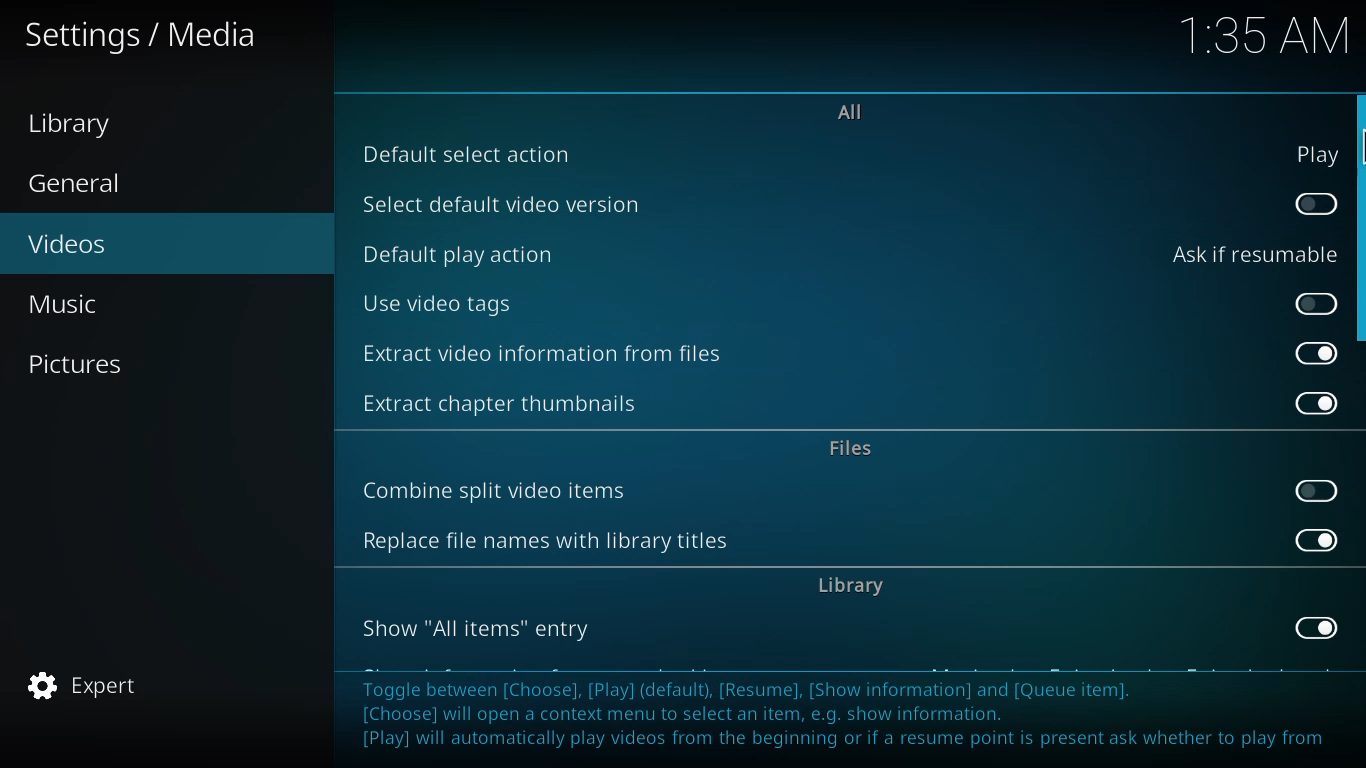 The height and width of the screenshot is (768, 1366). Describe the element at coordinates (437, 303) in the screenshot. I see `use video tags` at that location.